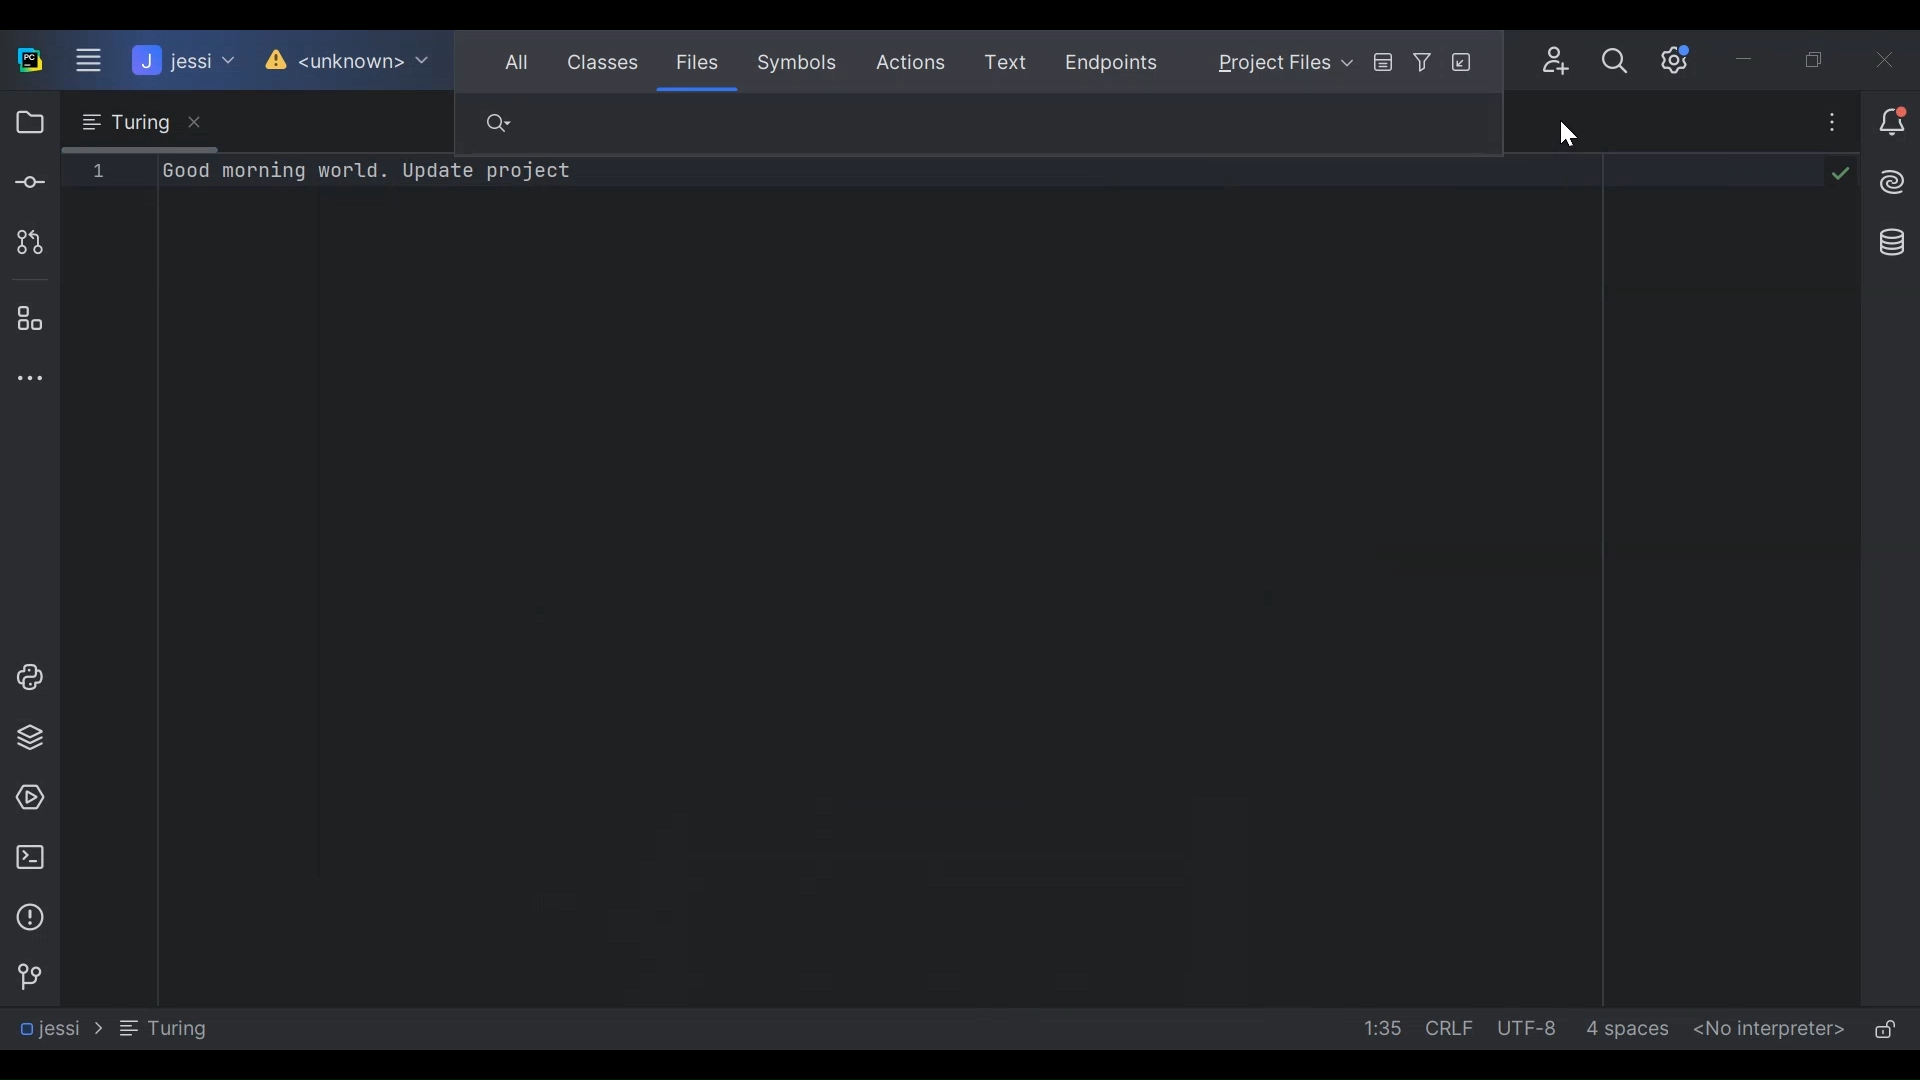 The width and height of the screenshot is (1920, 1080). What do you see at coordinates (1465, 62) in the screenshot?
I see `Open in File tool window` at bounding box center [1465, 62].